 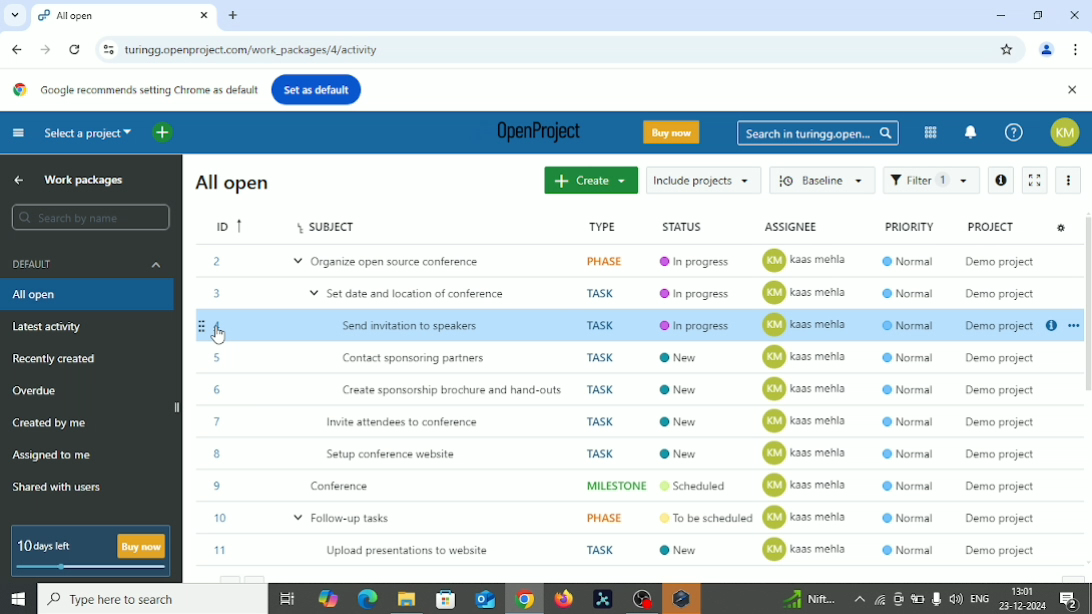 What do you see at coordinates (614, 325) in the screenshot?
I see `task: Send nvitation to speakers` at bounding box center [614, 325].